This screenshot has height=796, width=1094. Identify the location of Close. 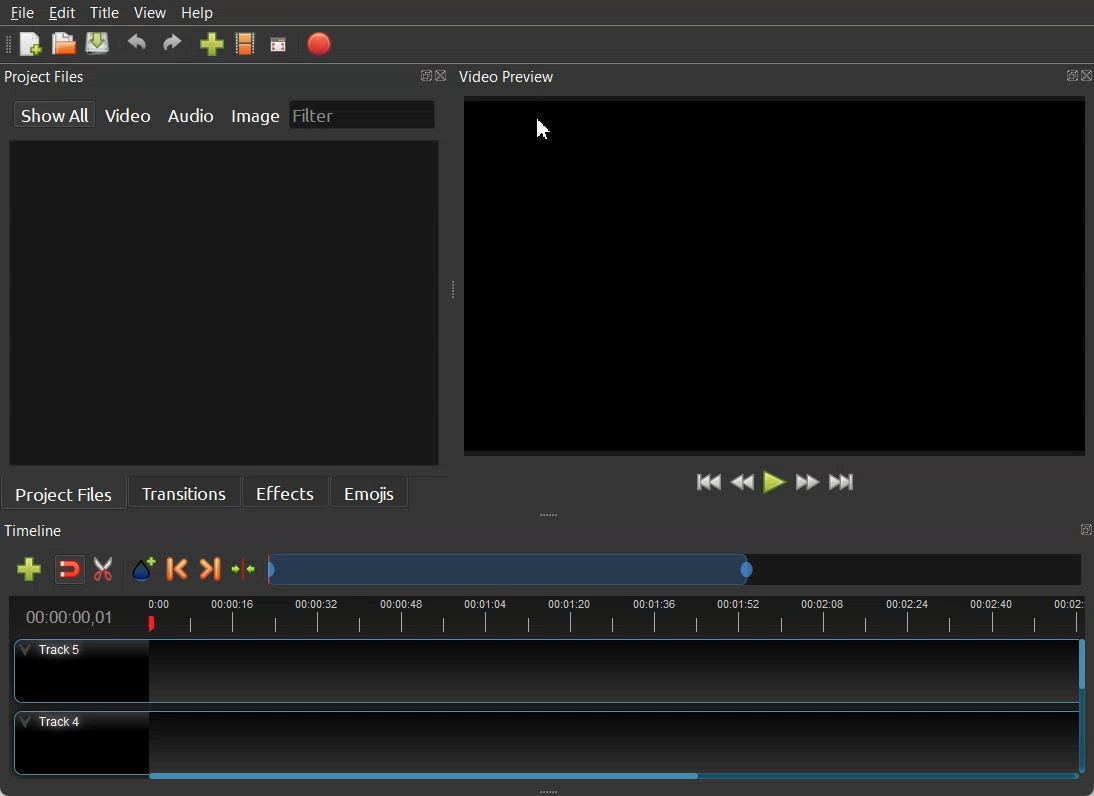
(441, 75).